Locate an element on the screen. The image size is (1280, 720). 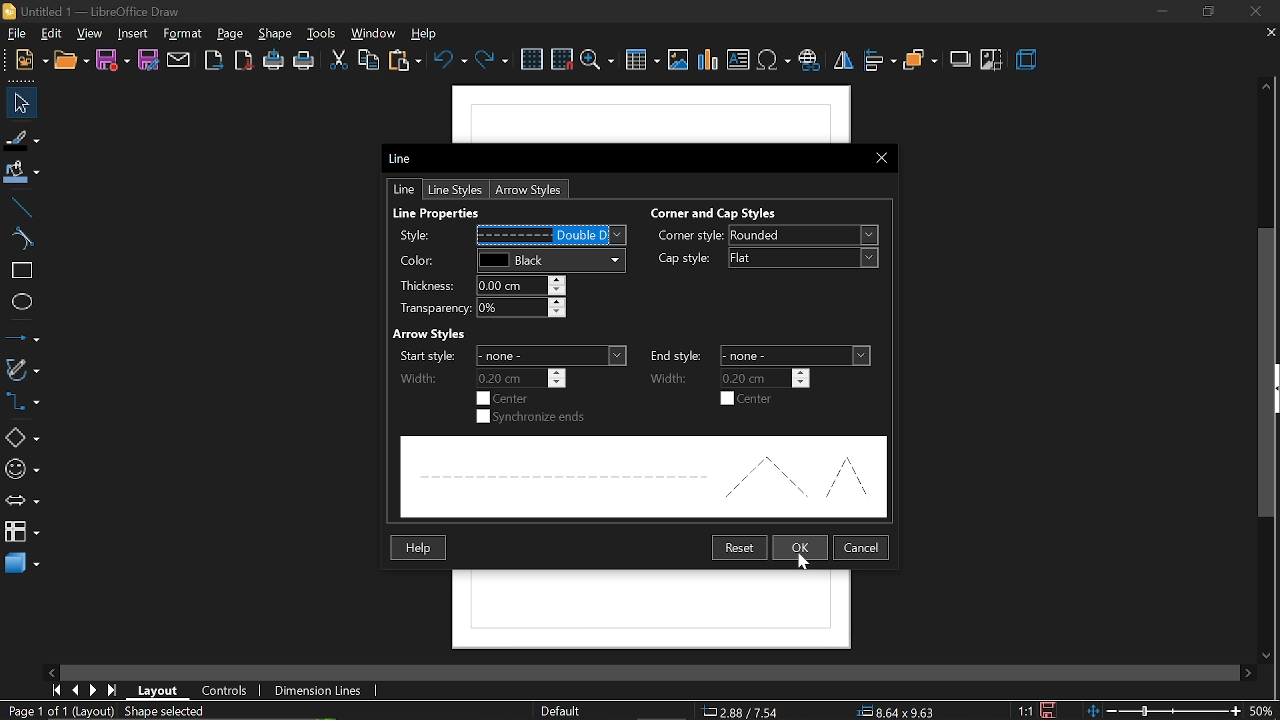
line color is located at coordinates (506, 260).